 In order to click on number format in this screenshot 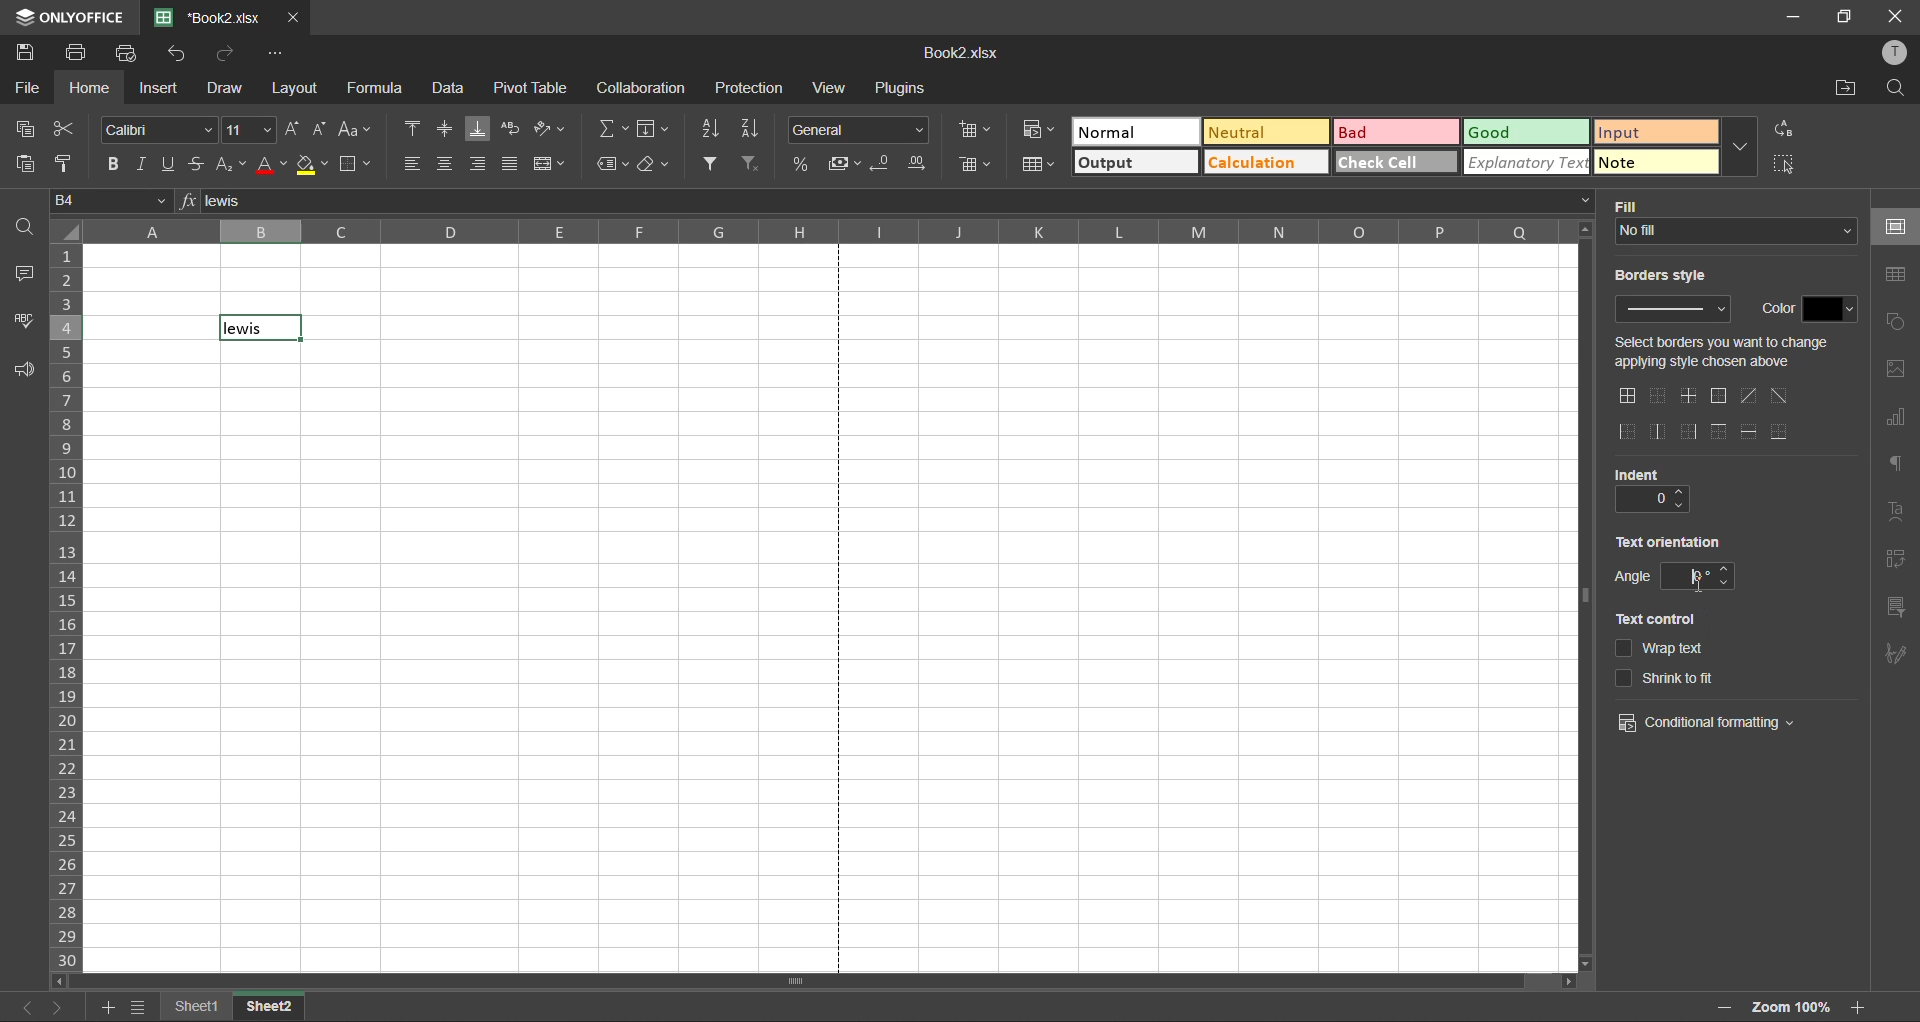, I will do `click(861, 130)`.